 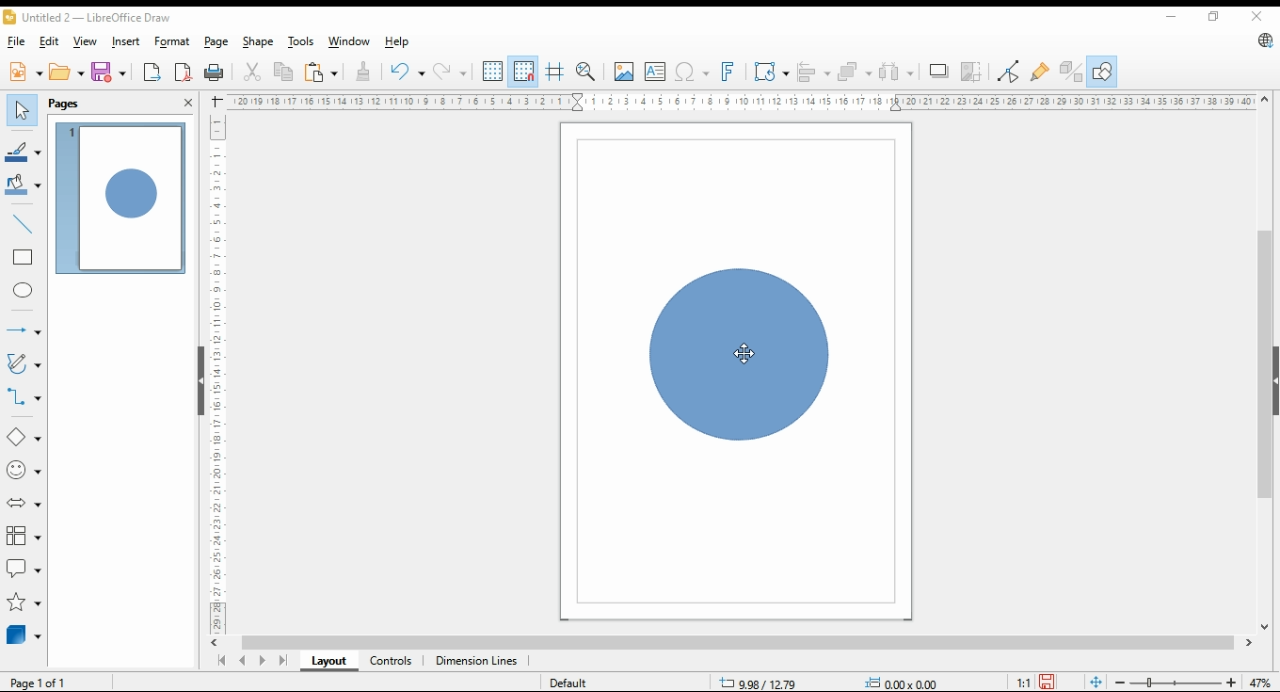 I want to click on open, so click(x=66, y=71).